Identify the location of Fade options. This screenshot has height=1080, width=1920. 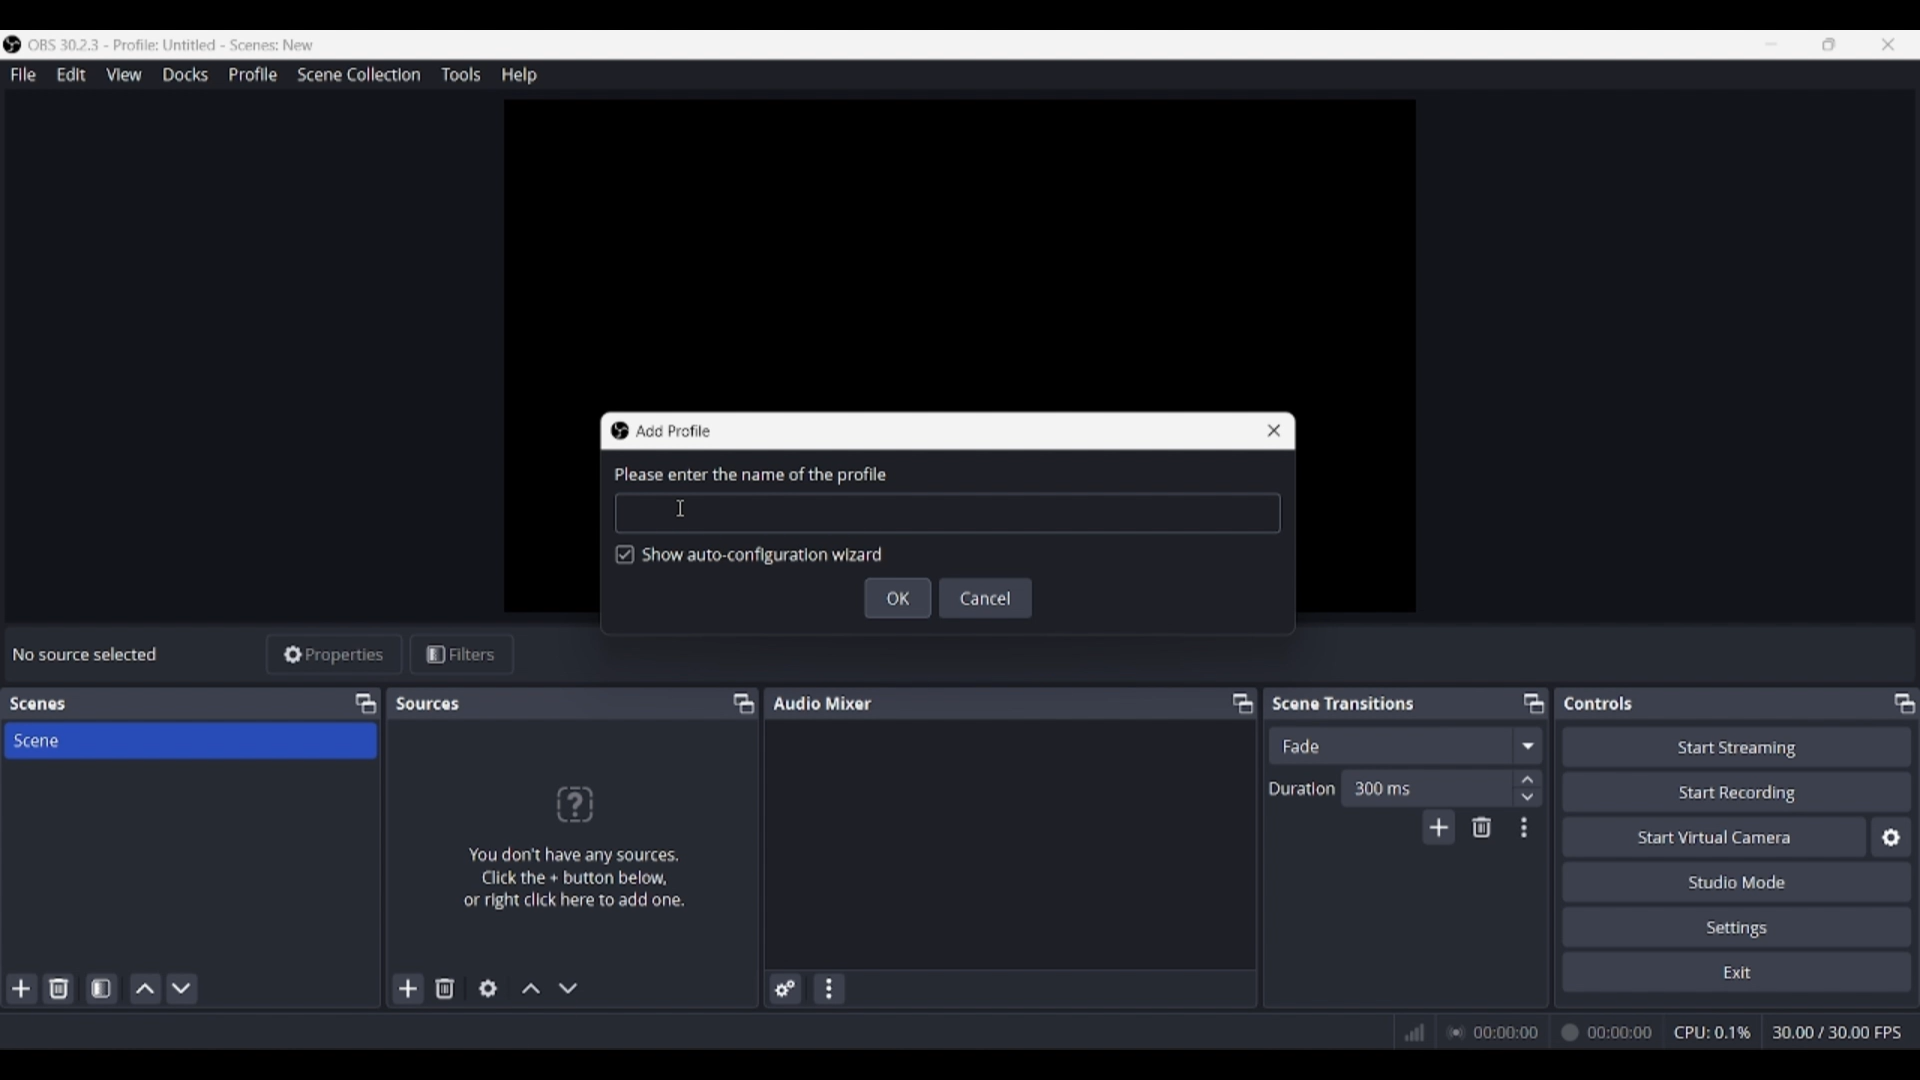
(1527, 745).